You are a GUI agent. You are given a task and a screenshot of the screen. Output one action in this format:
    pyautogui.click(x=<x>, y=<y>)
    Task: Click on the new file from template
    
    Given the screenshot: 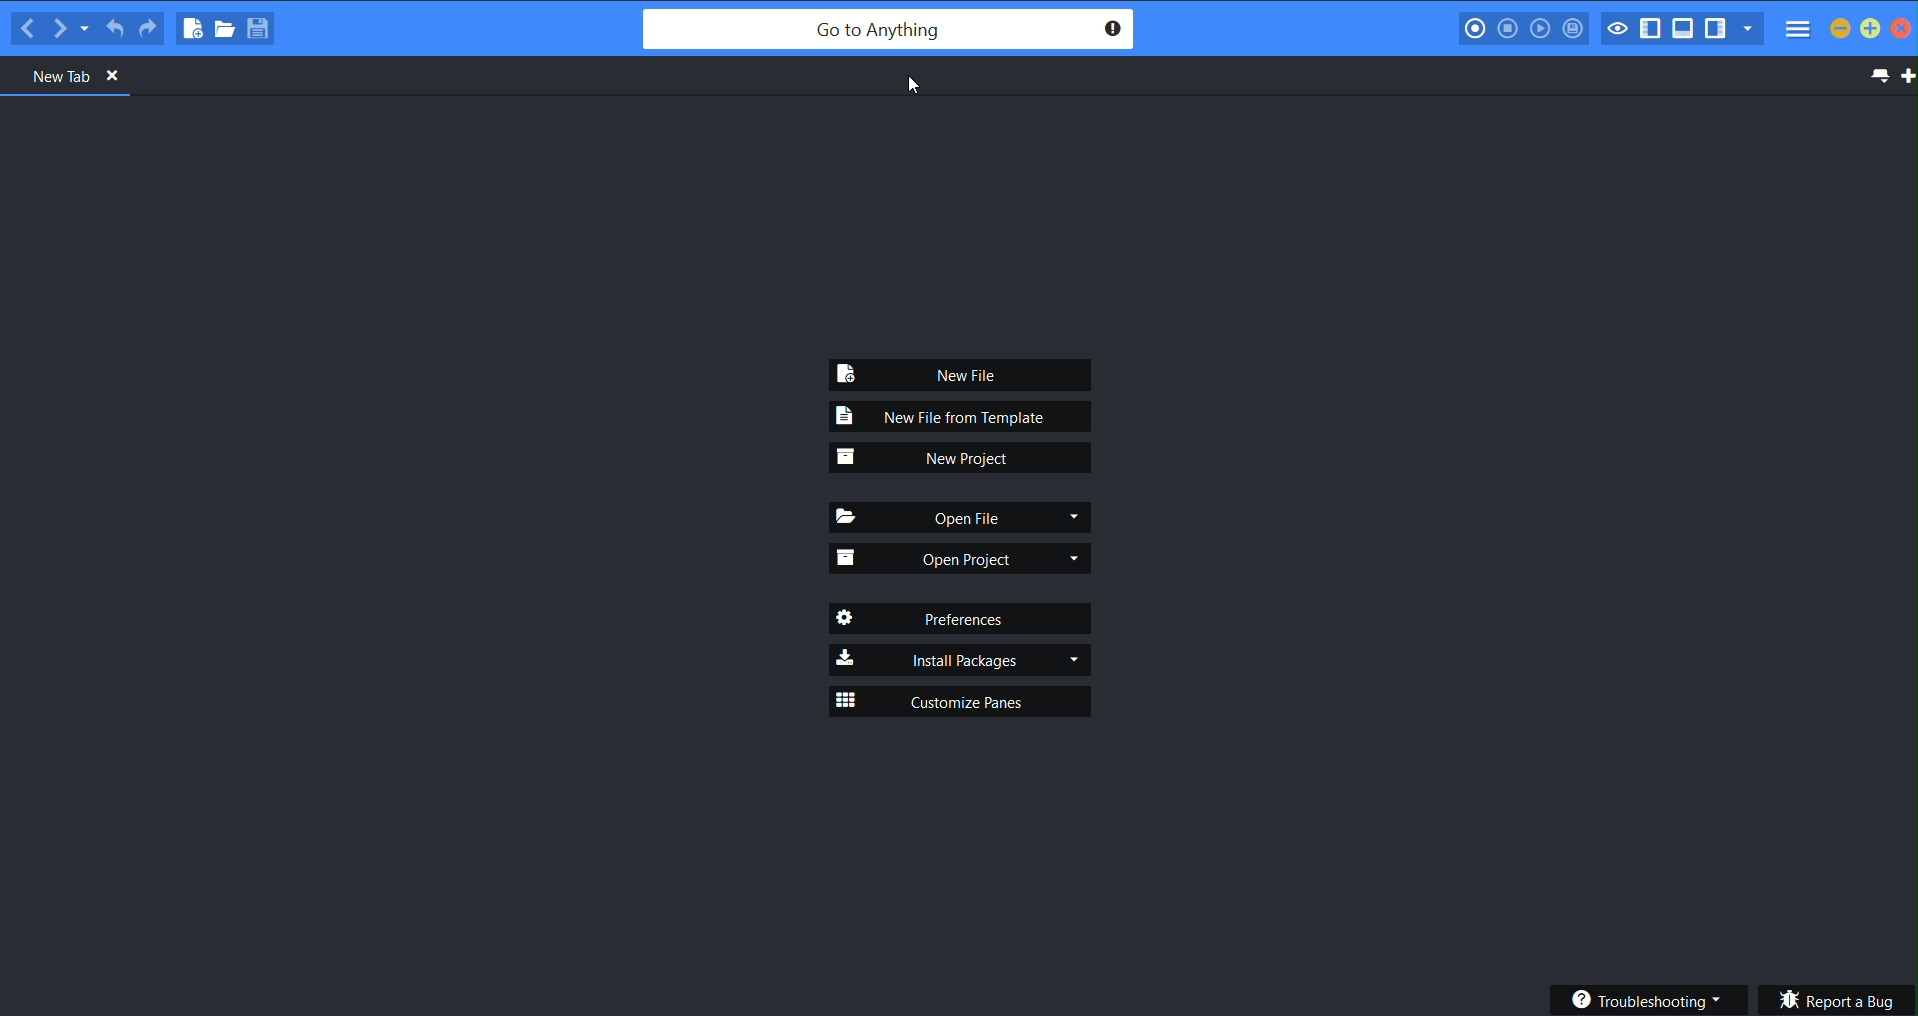 What is the action you would take?
    pyautogui.click(x=966, y=418)
    